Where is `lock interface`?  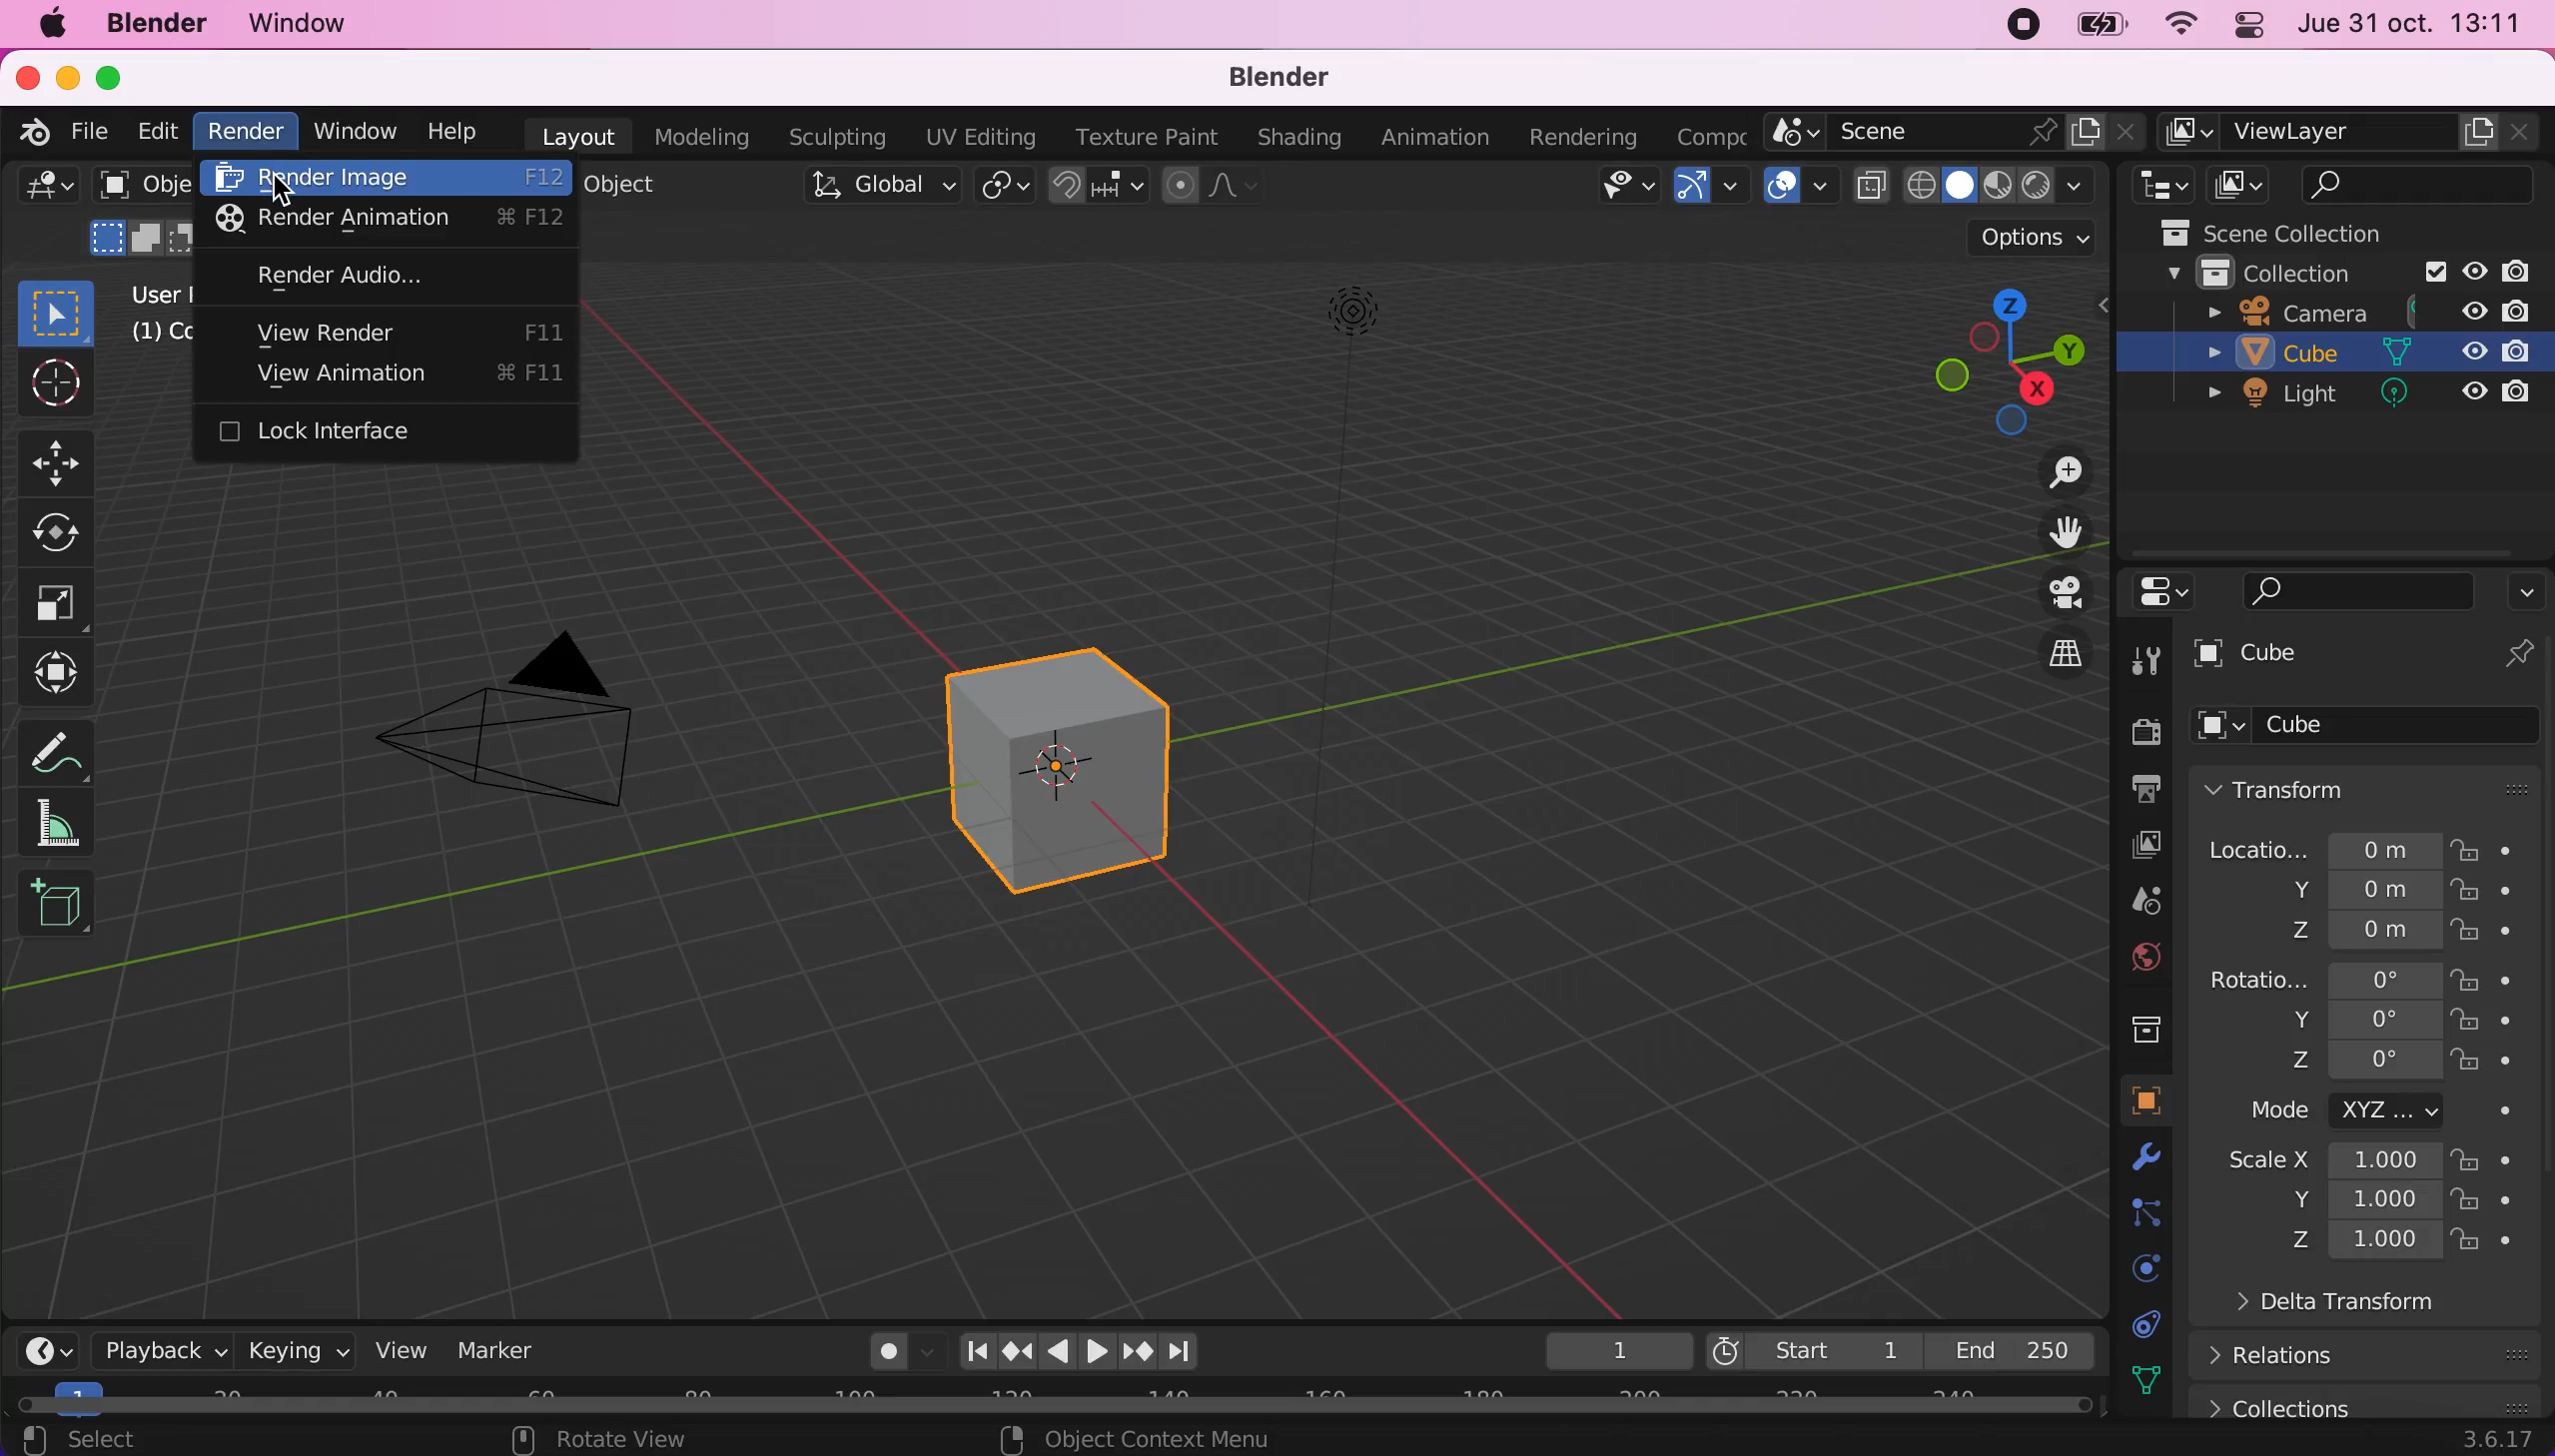 lock interface is located at coordinates (332, 433).